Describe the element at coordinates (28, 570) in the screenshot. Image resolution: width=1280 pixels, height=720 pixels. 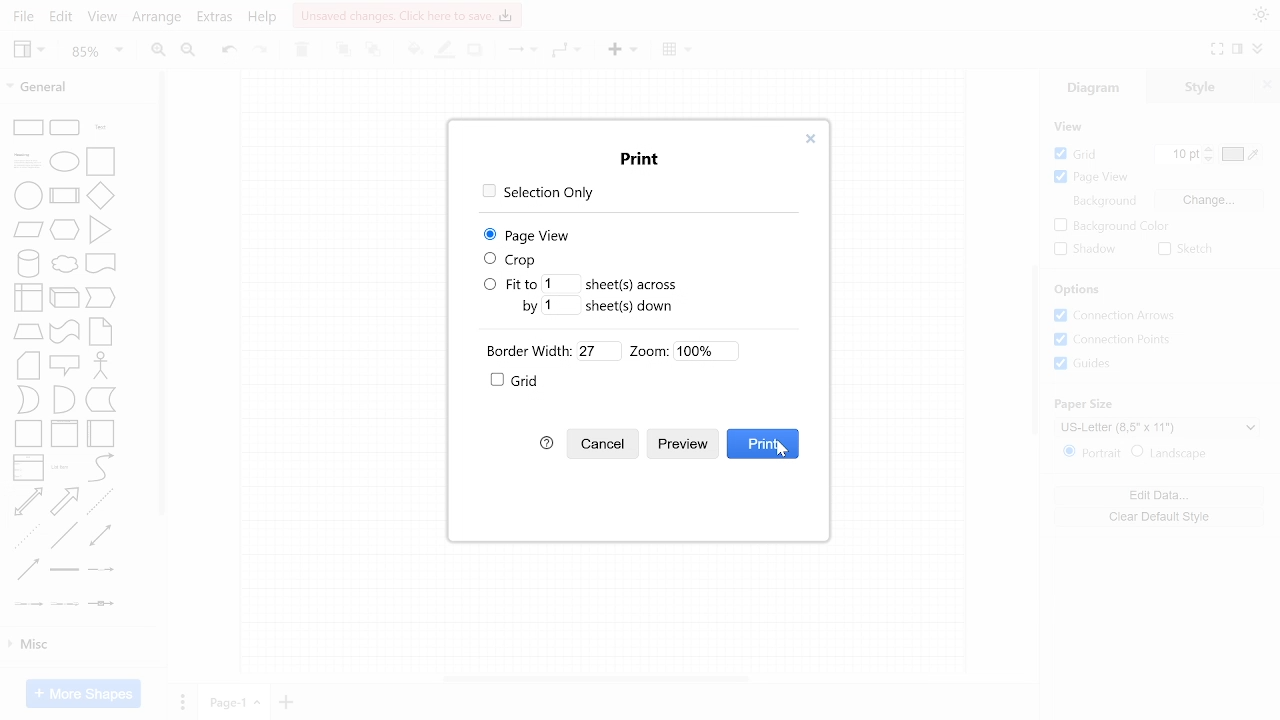
I see `Directional connector` at that location.